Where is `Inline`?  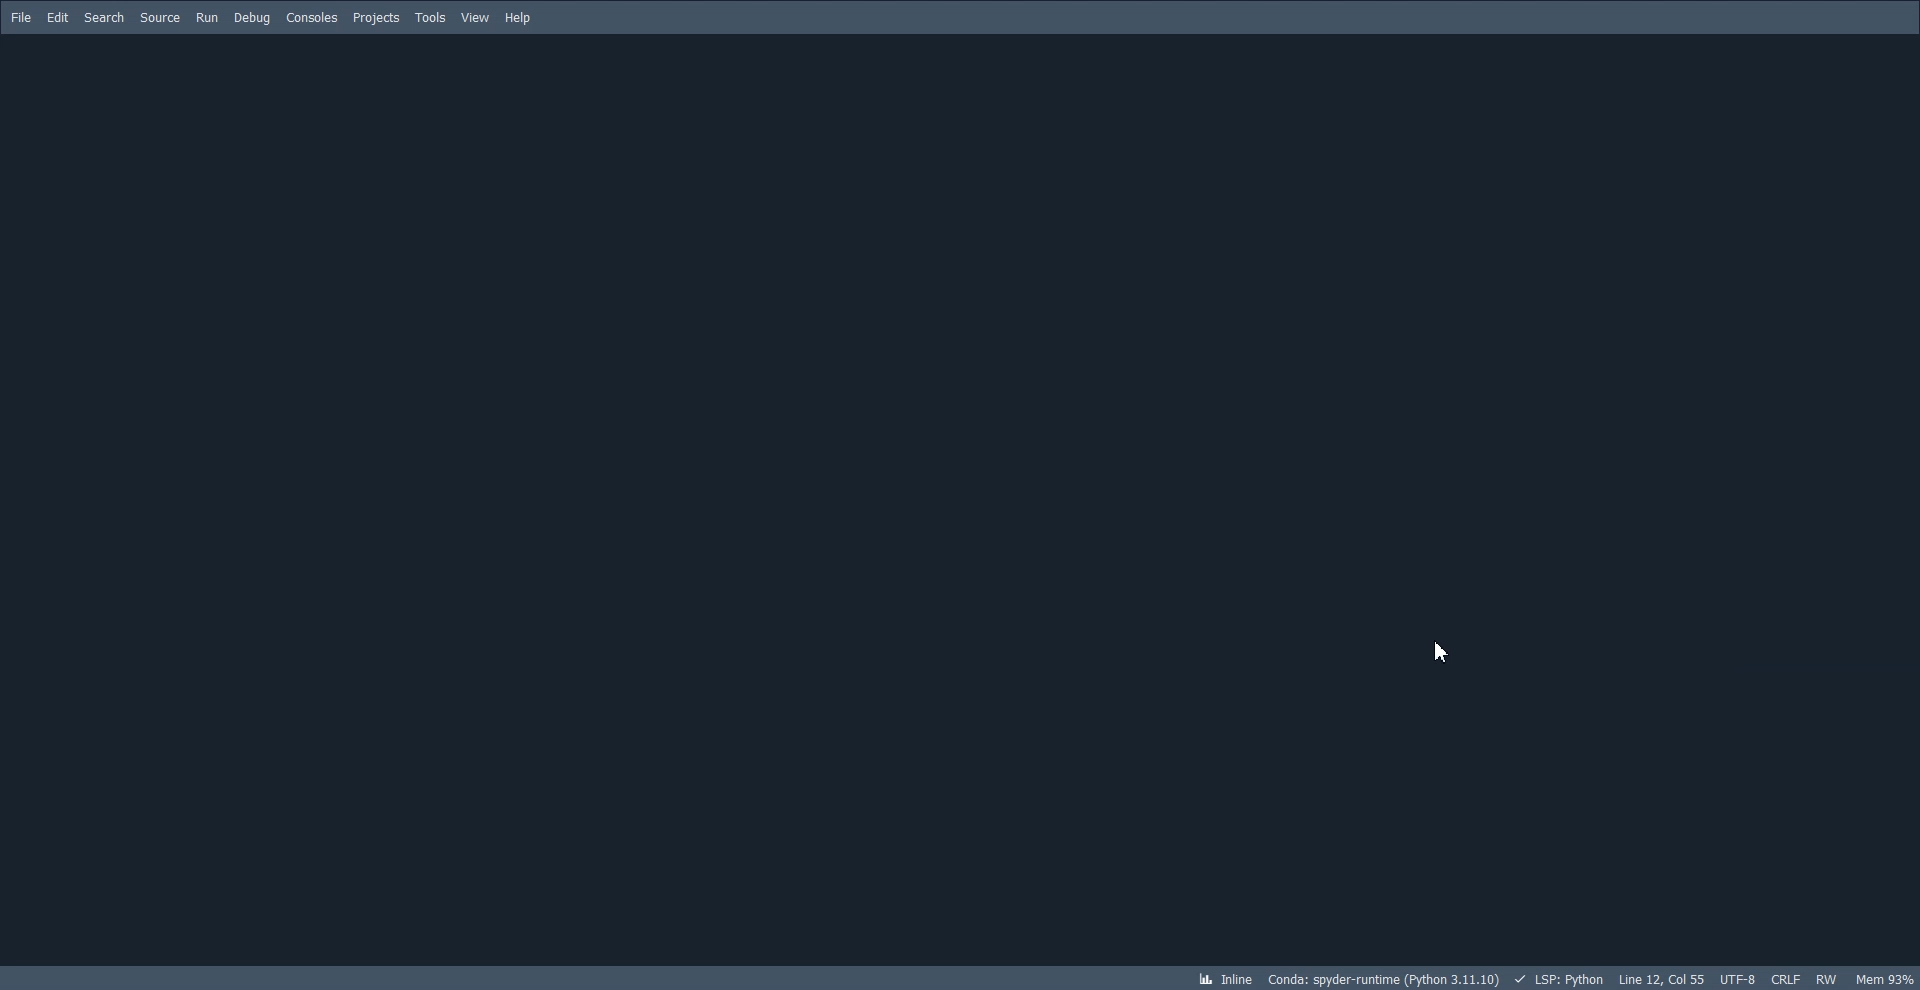 Inline is located at coordinates (1225, 978).